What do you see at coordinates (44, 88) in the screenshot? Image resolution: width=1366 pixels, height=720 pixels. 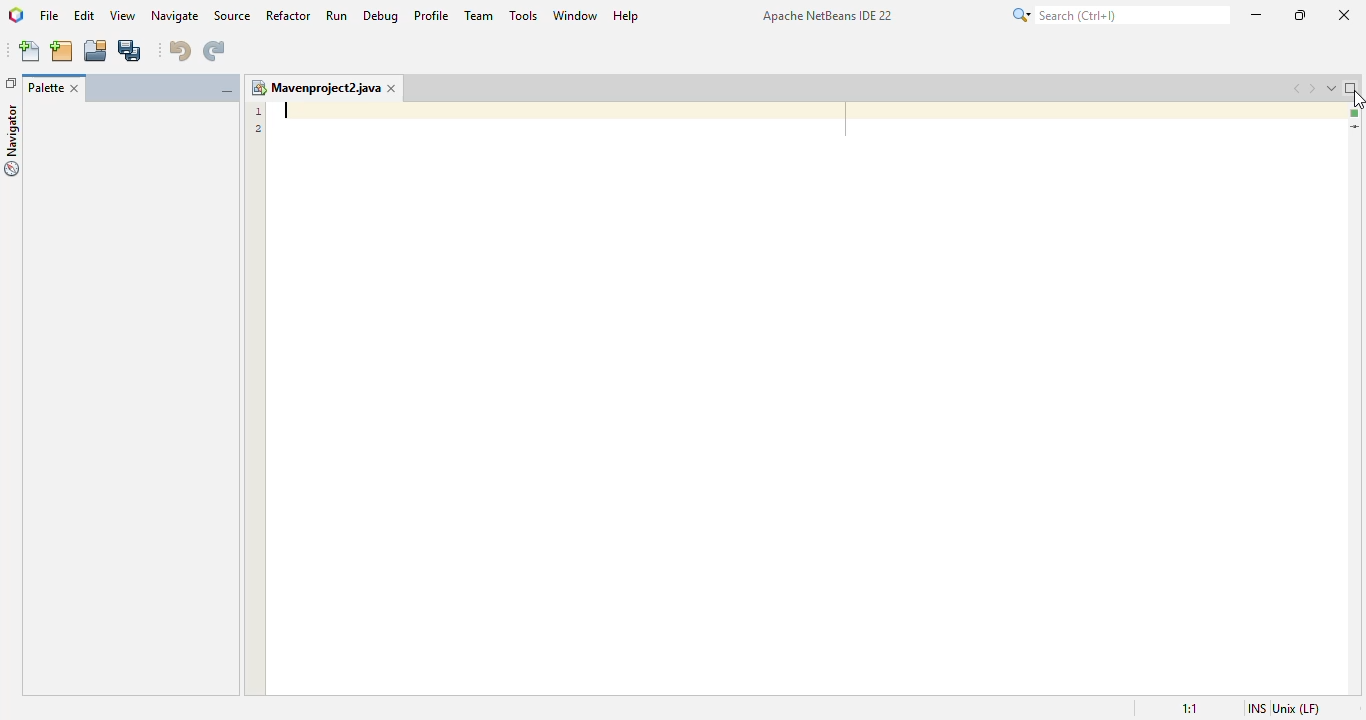 I see `palette` at bounding box center [44, 88].